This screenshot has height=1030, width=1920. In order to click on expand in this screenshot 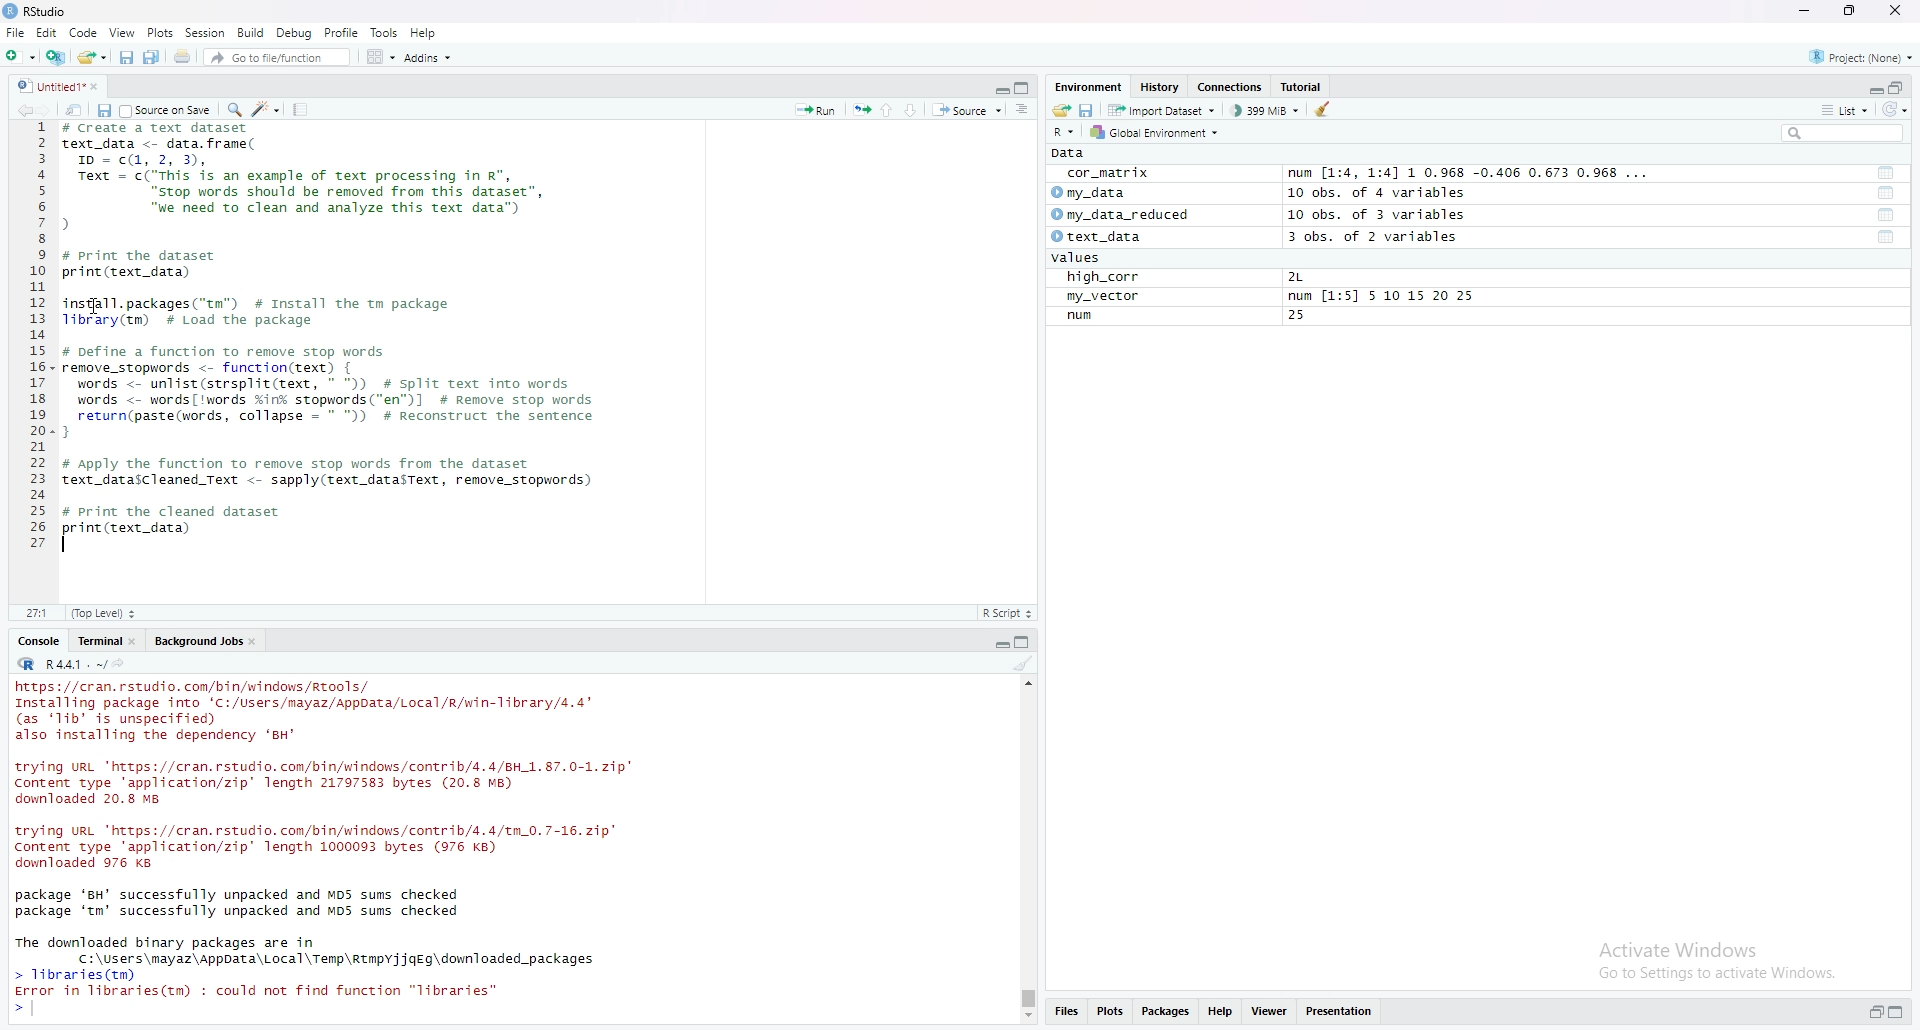, I will do `click(1001, 90)`.